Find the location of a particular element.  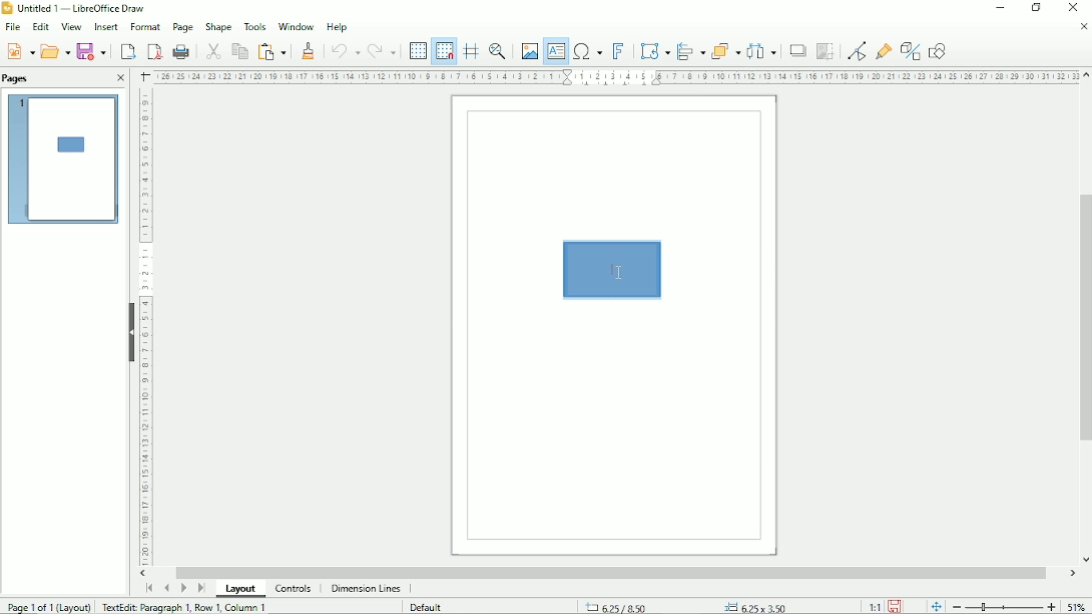

Scaling factor is located at coordinates (874, 607).